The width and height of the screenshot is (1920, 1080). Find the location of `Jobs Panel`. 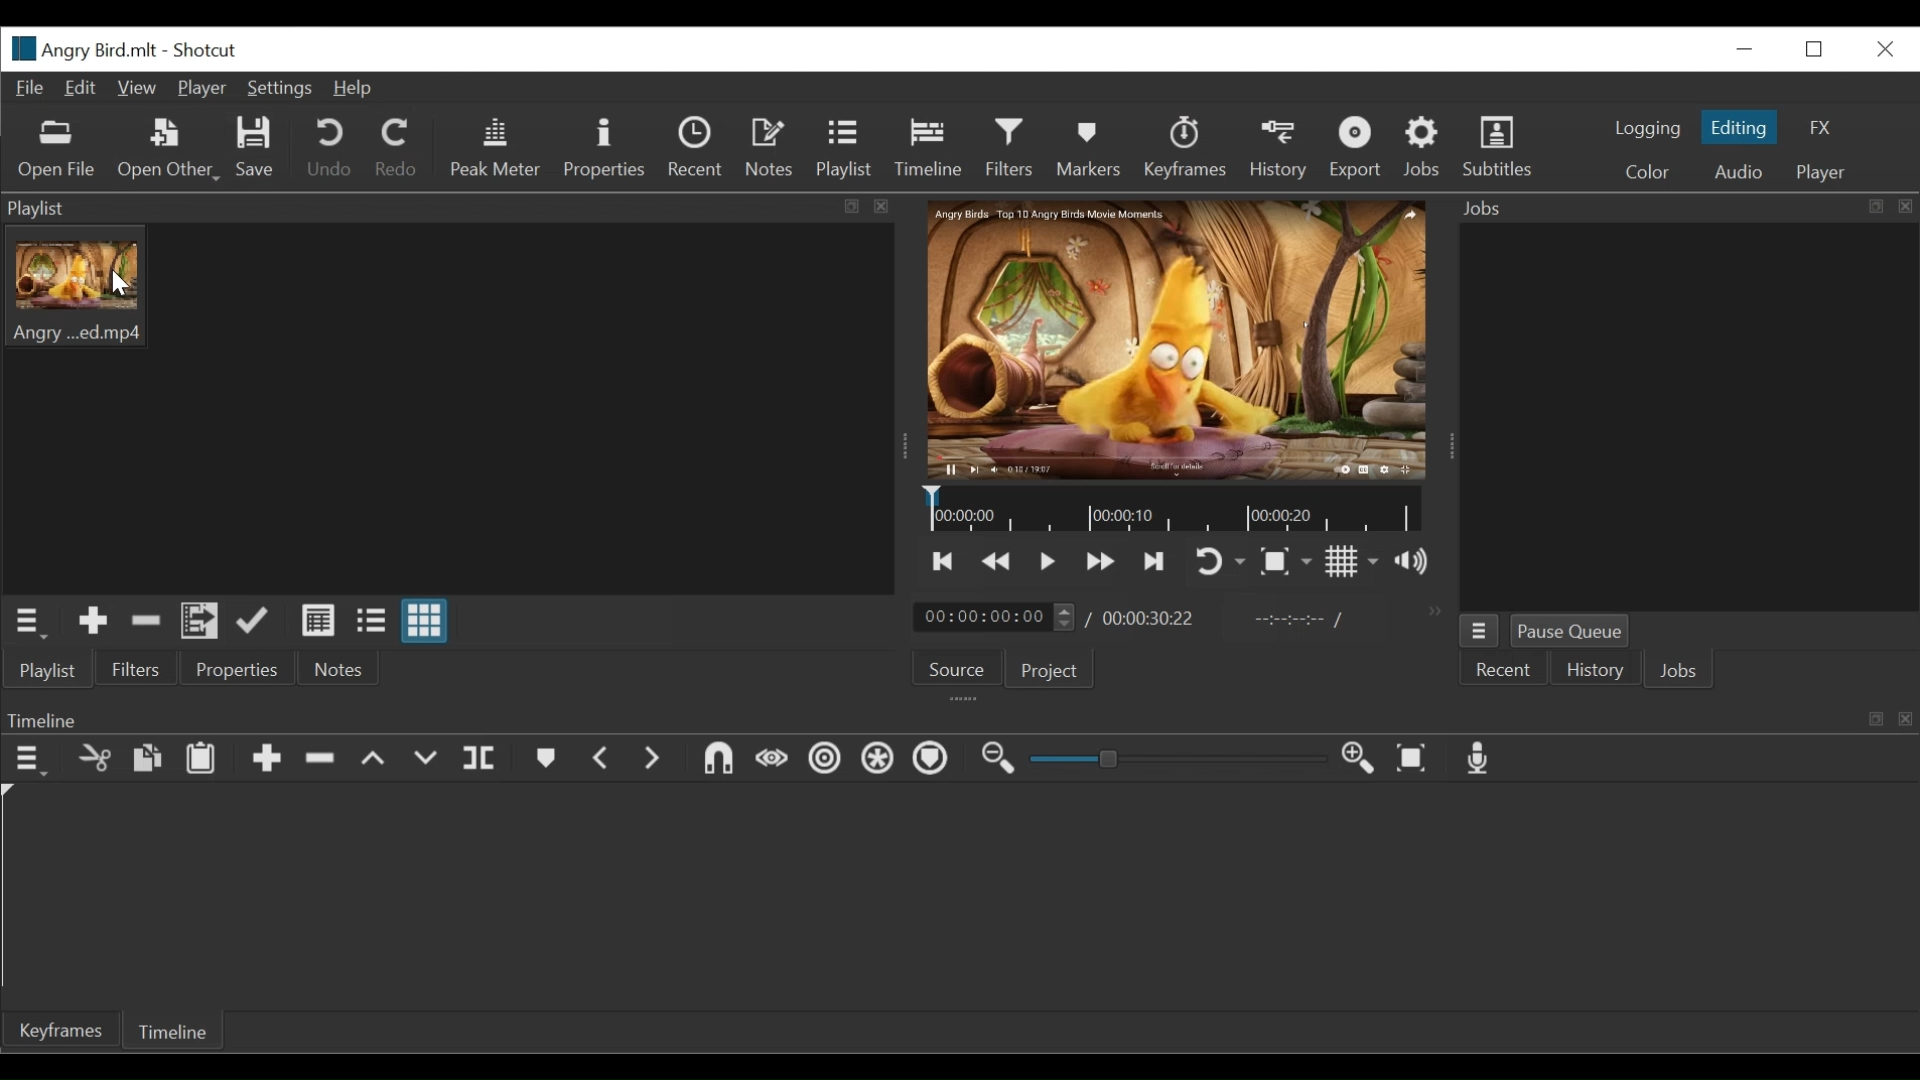

Jobs Panel is located at coordinates (1681, 208).